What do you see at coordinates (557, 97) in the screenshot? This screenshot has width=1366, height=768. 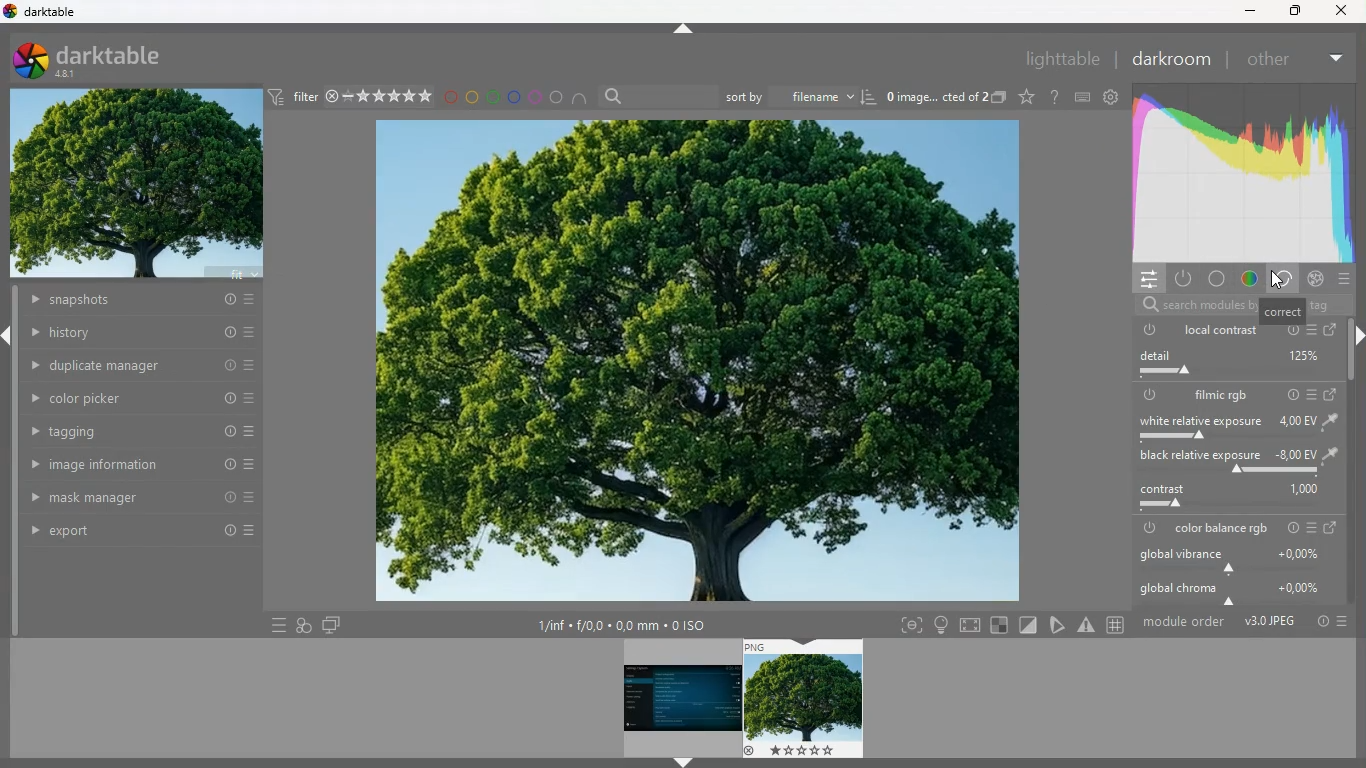 I see `circle` at bounding box center [557, 97].